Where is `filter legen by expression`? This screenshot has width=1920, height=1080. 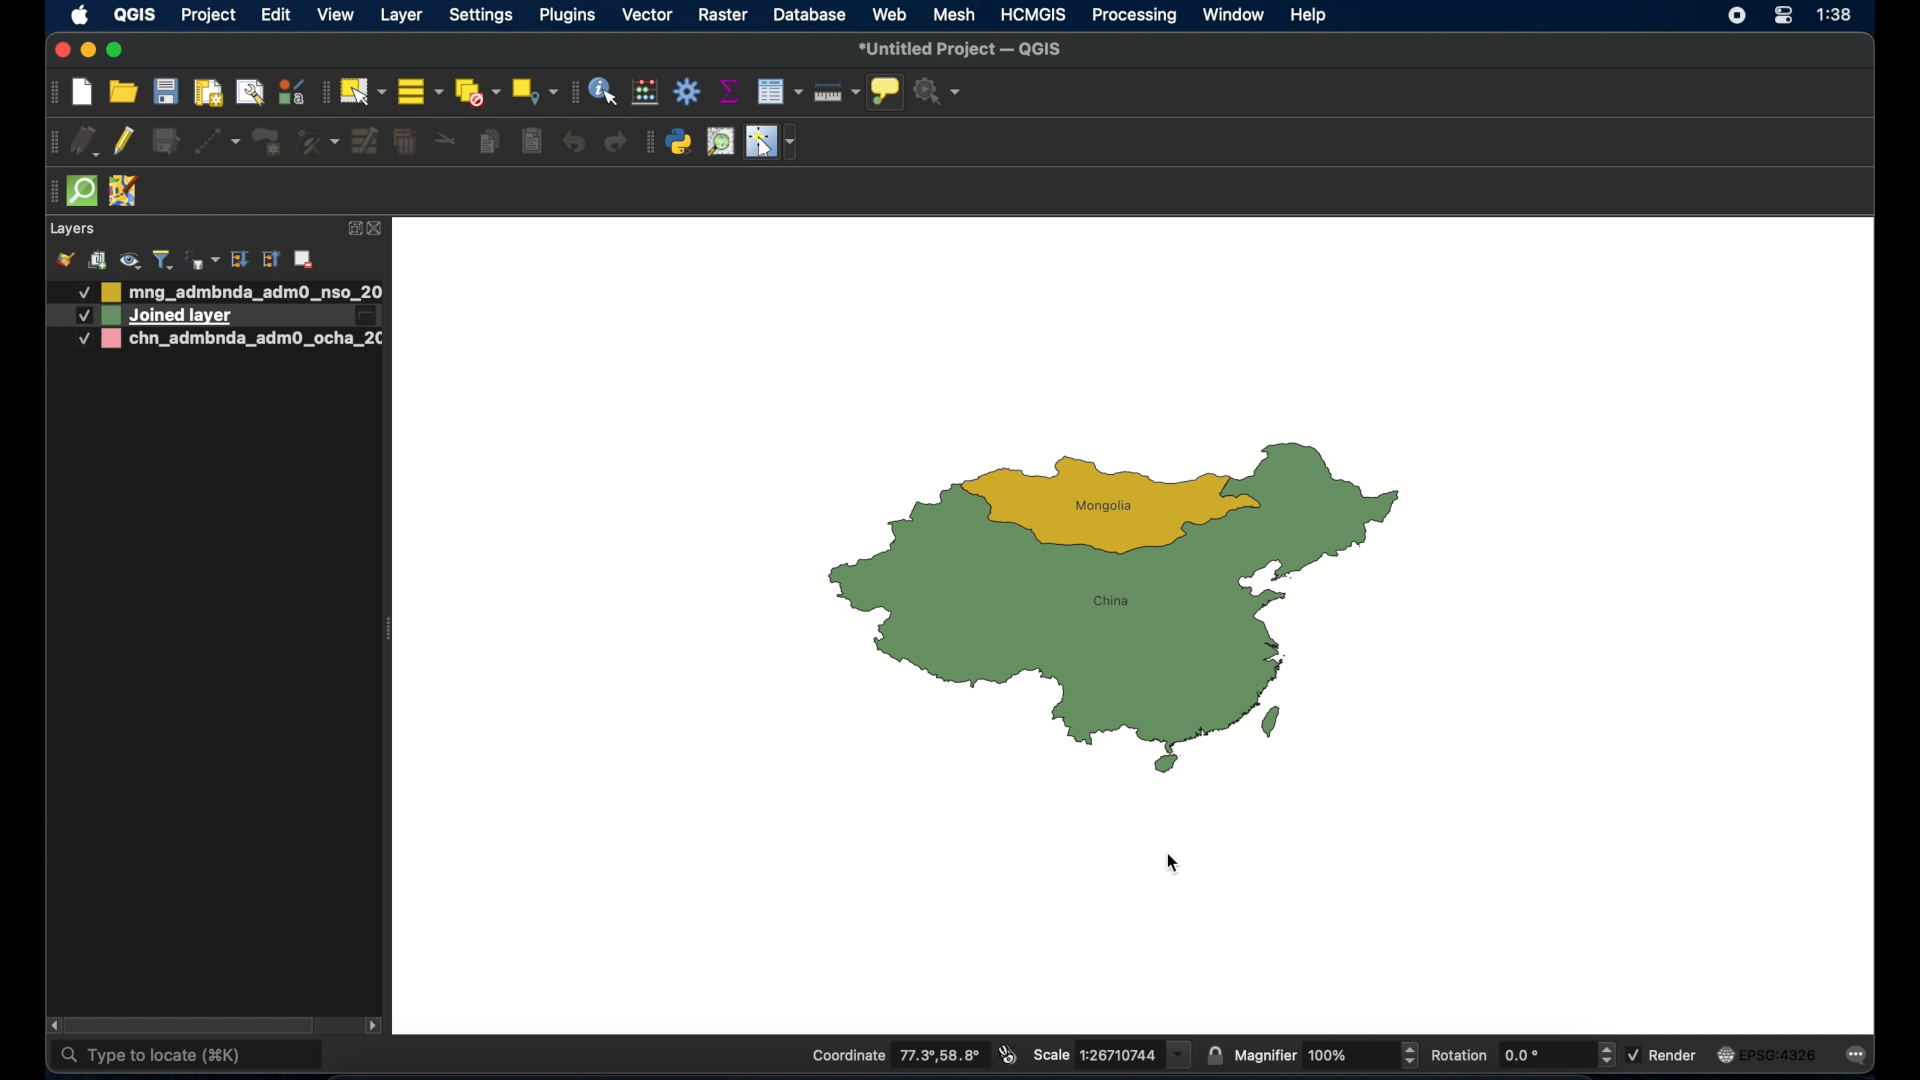
filter legen by expression is located at coordinates (201, 258).